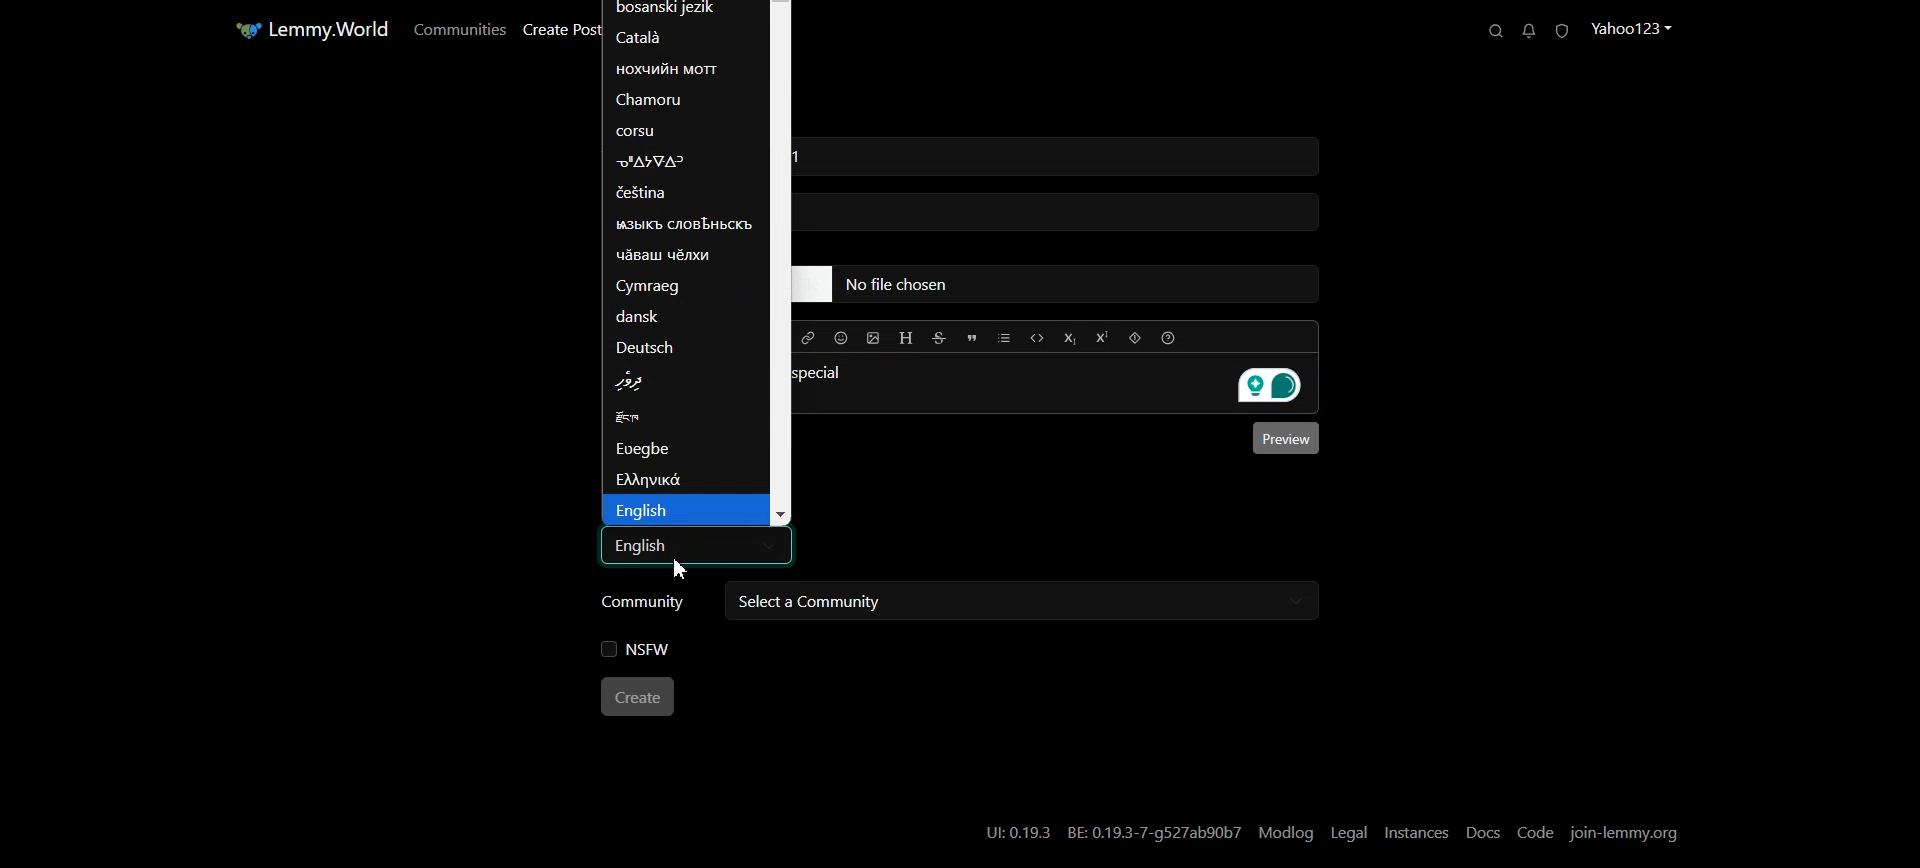 This screenshot has height=868, width=1920. What do you see at coordinates (644, 604) in the screenshot?
I see `Community` at bounding box center [644, 604].